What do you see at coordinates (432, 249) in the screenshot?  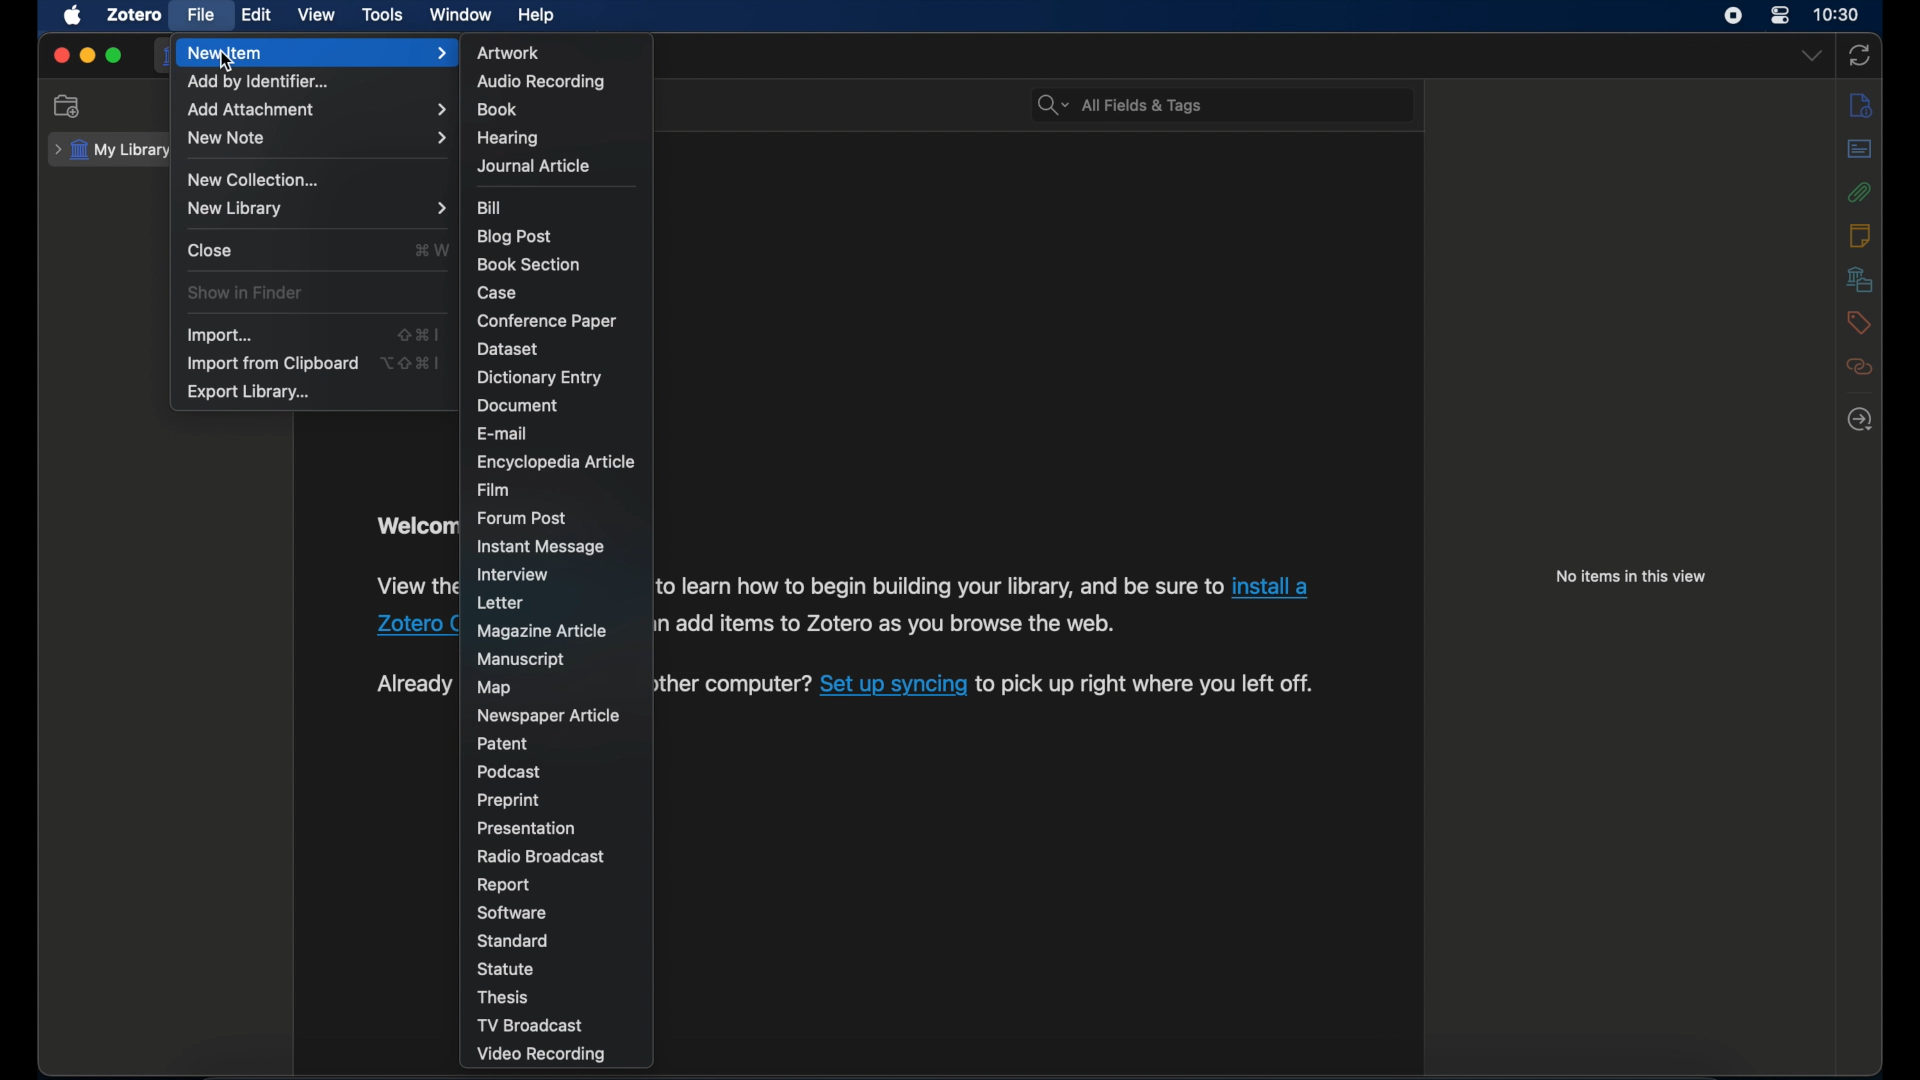 I see `shortcut` at bounding box center [432, 249].